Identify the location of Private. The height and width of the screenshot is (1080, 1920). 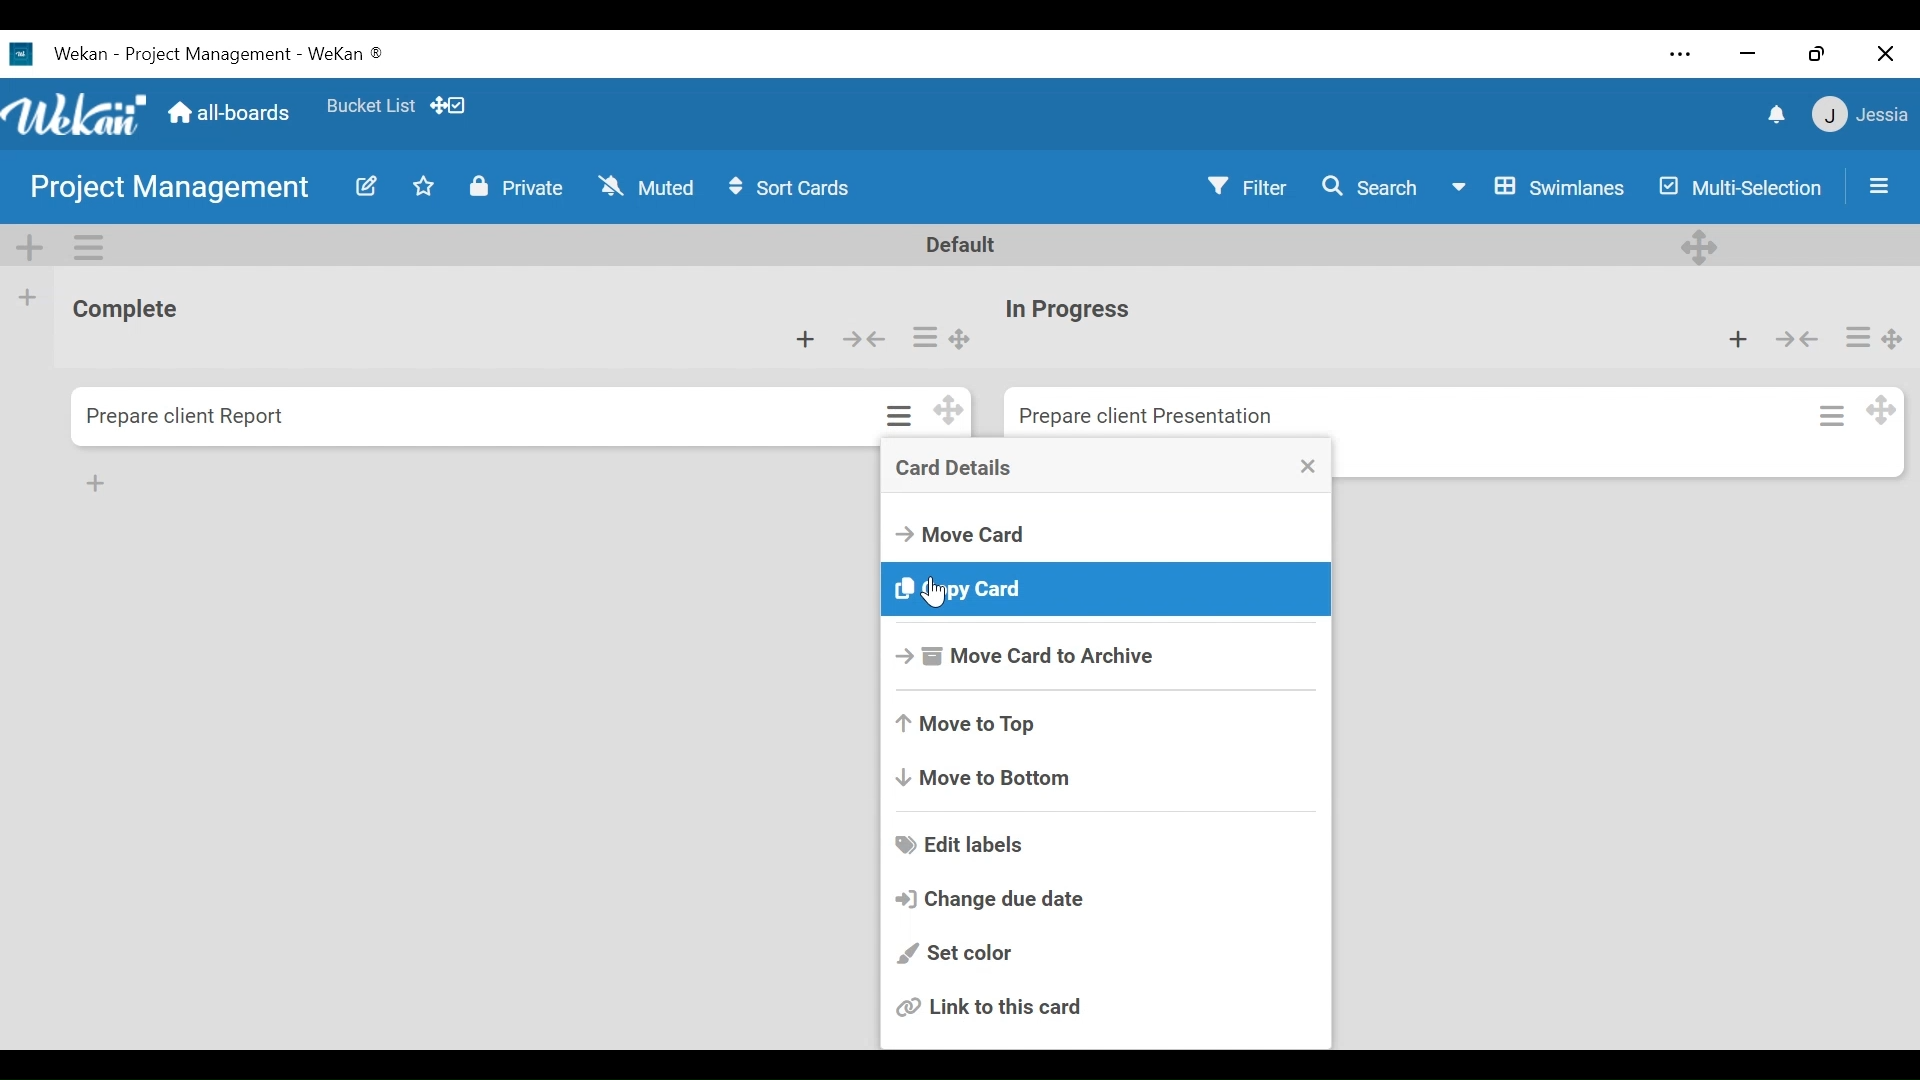
(519, 188).